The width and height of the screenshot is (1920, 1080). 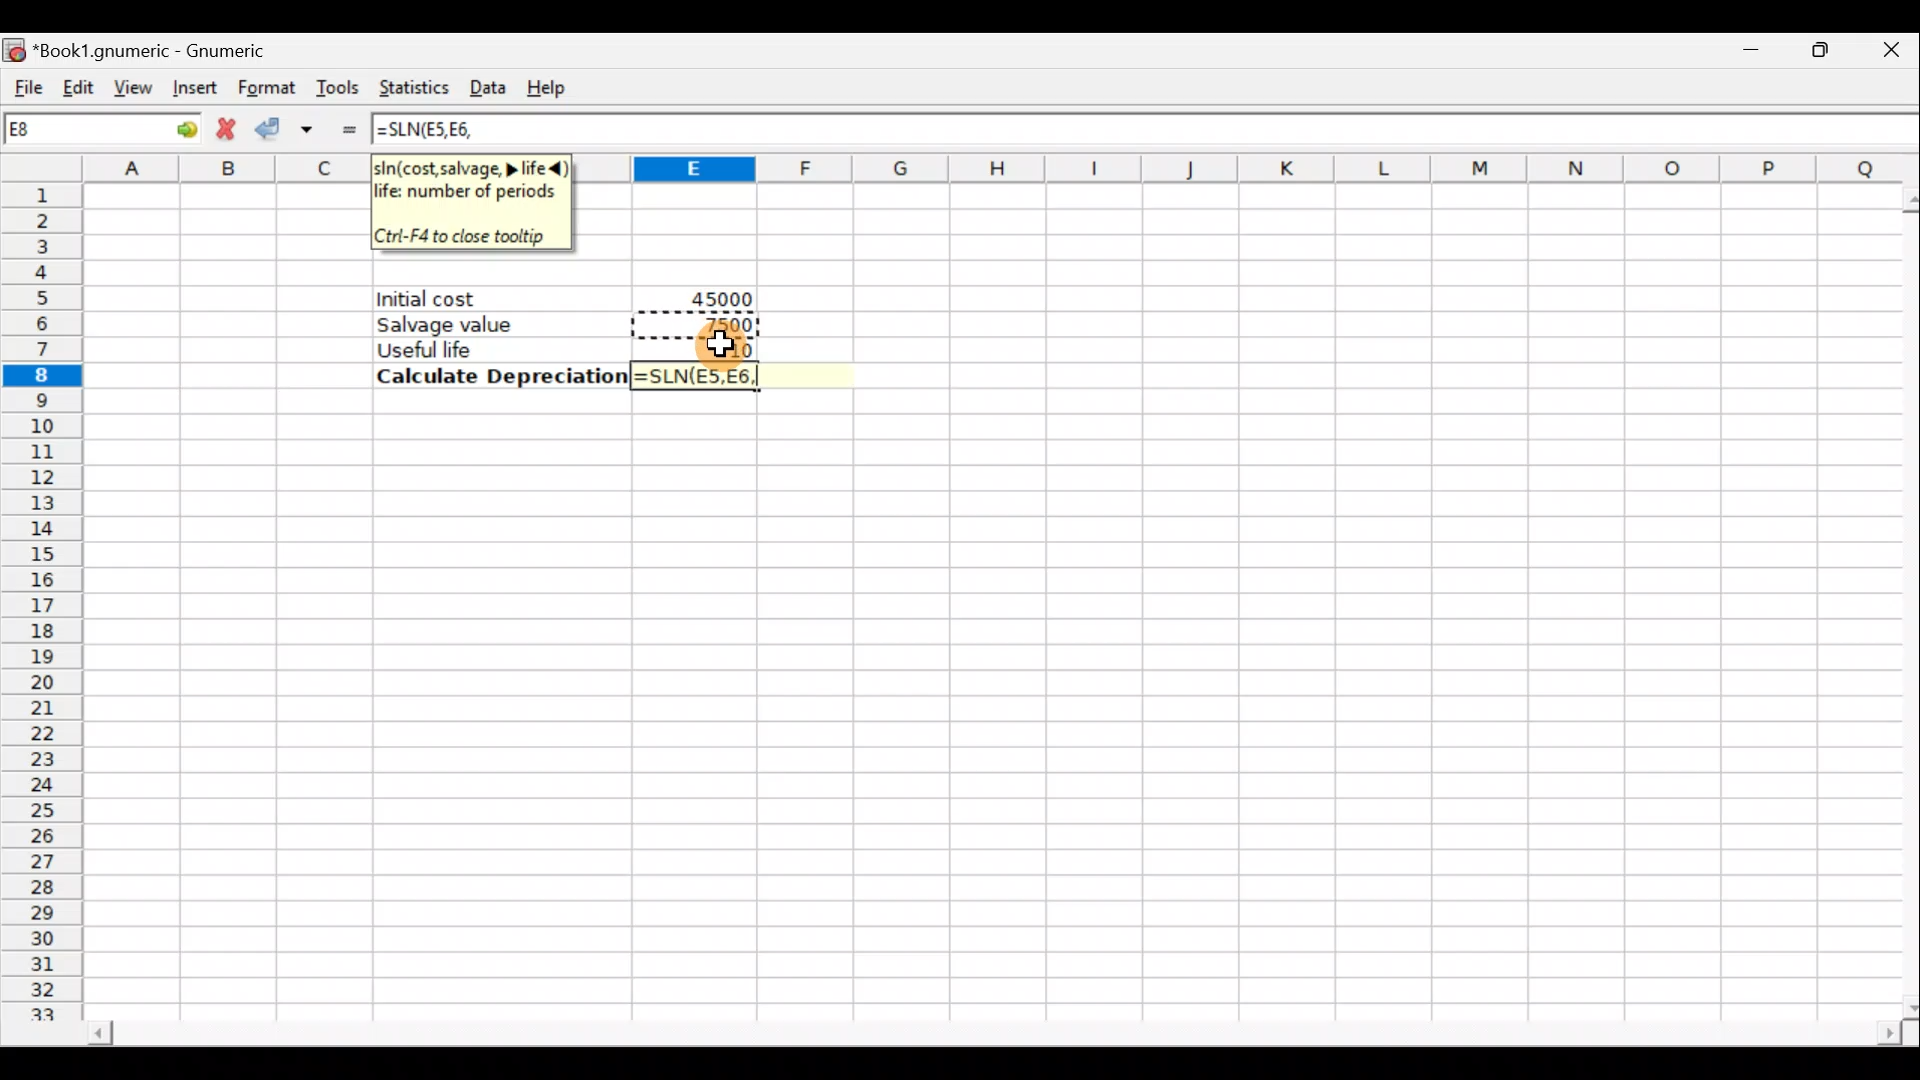 What do you see at coordinates (47, 604) in the screenshot?
I see `Rows` at bounding box center [47, 604].